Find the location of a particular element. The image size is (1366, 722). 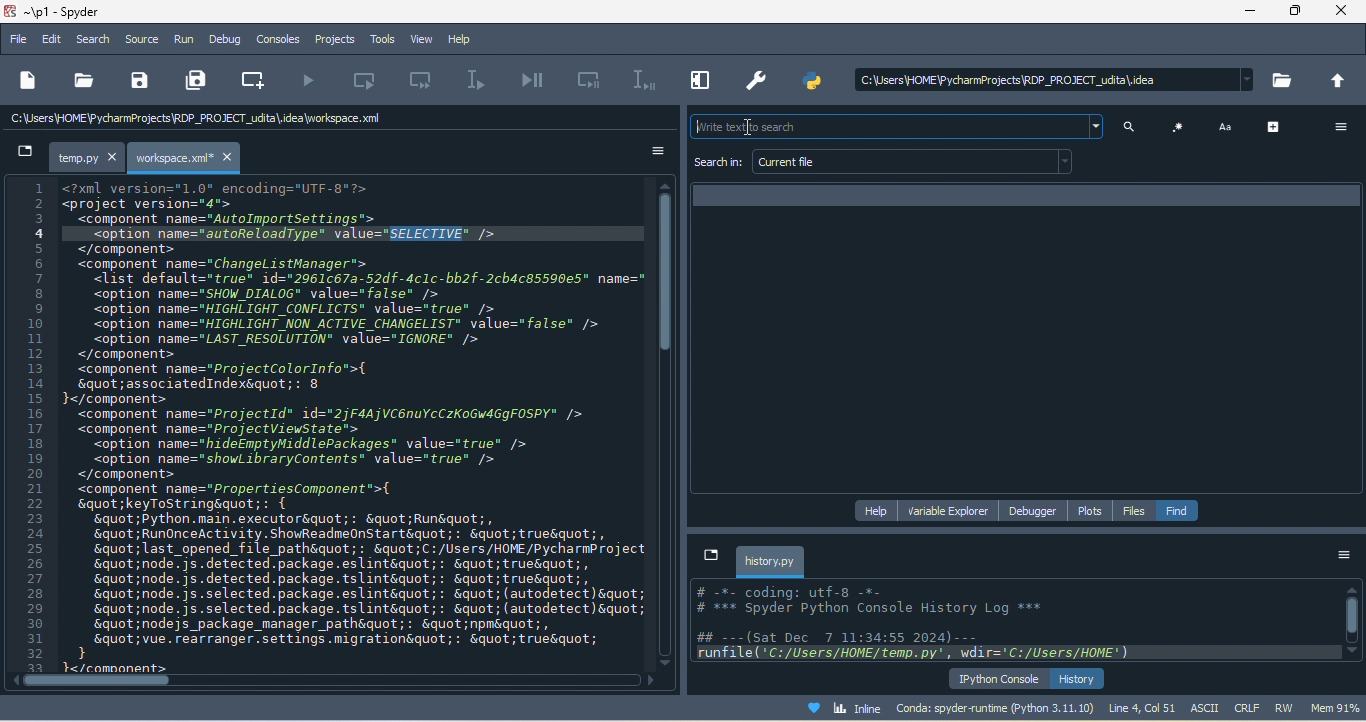

maximize is located at coordinates (1296, 14).